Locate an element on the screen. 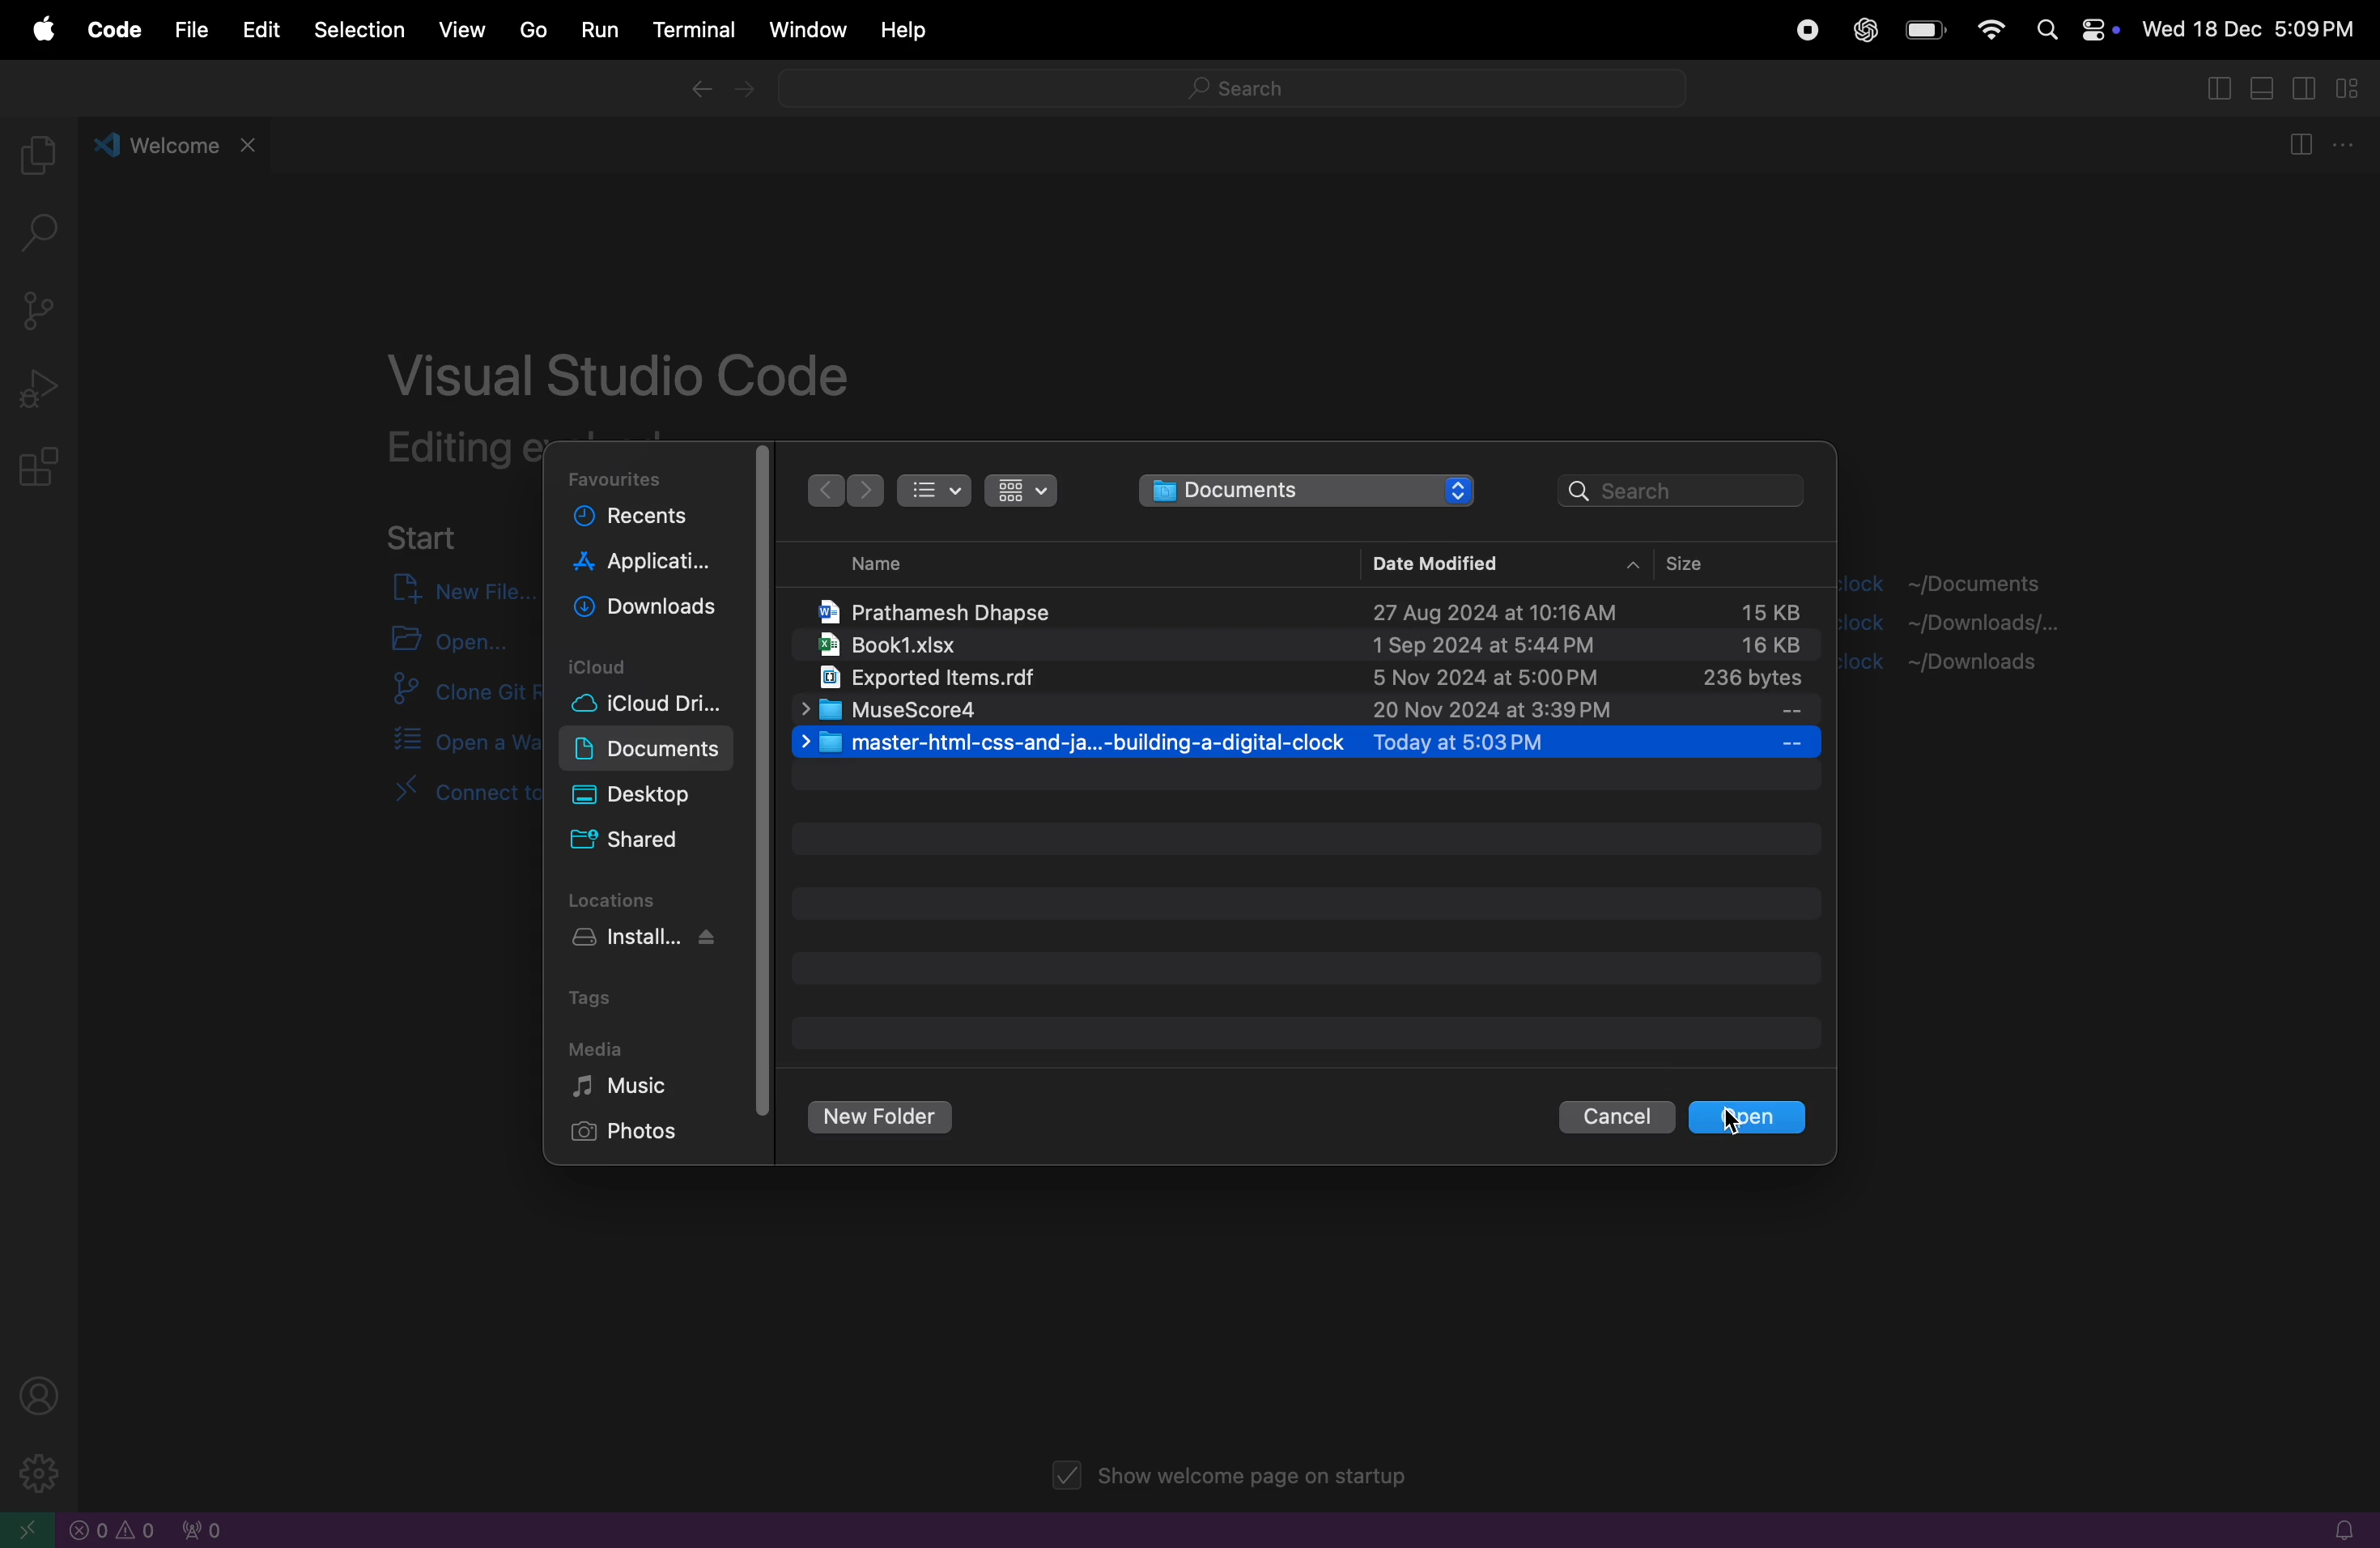  extensions is located at coordinates (44, 469).